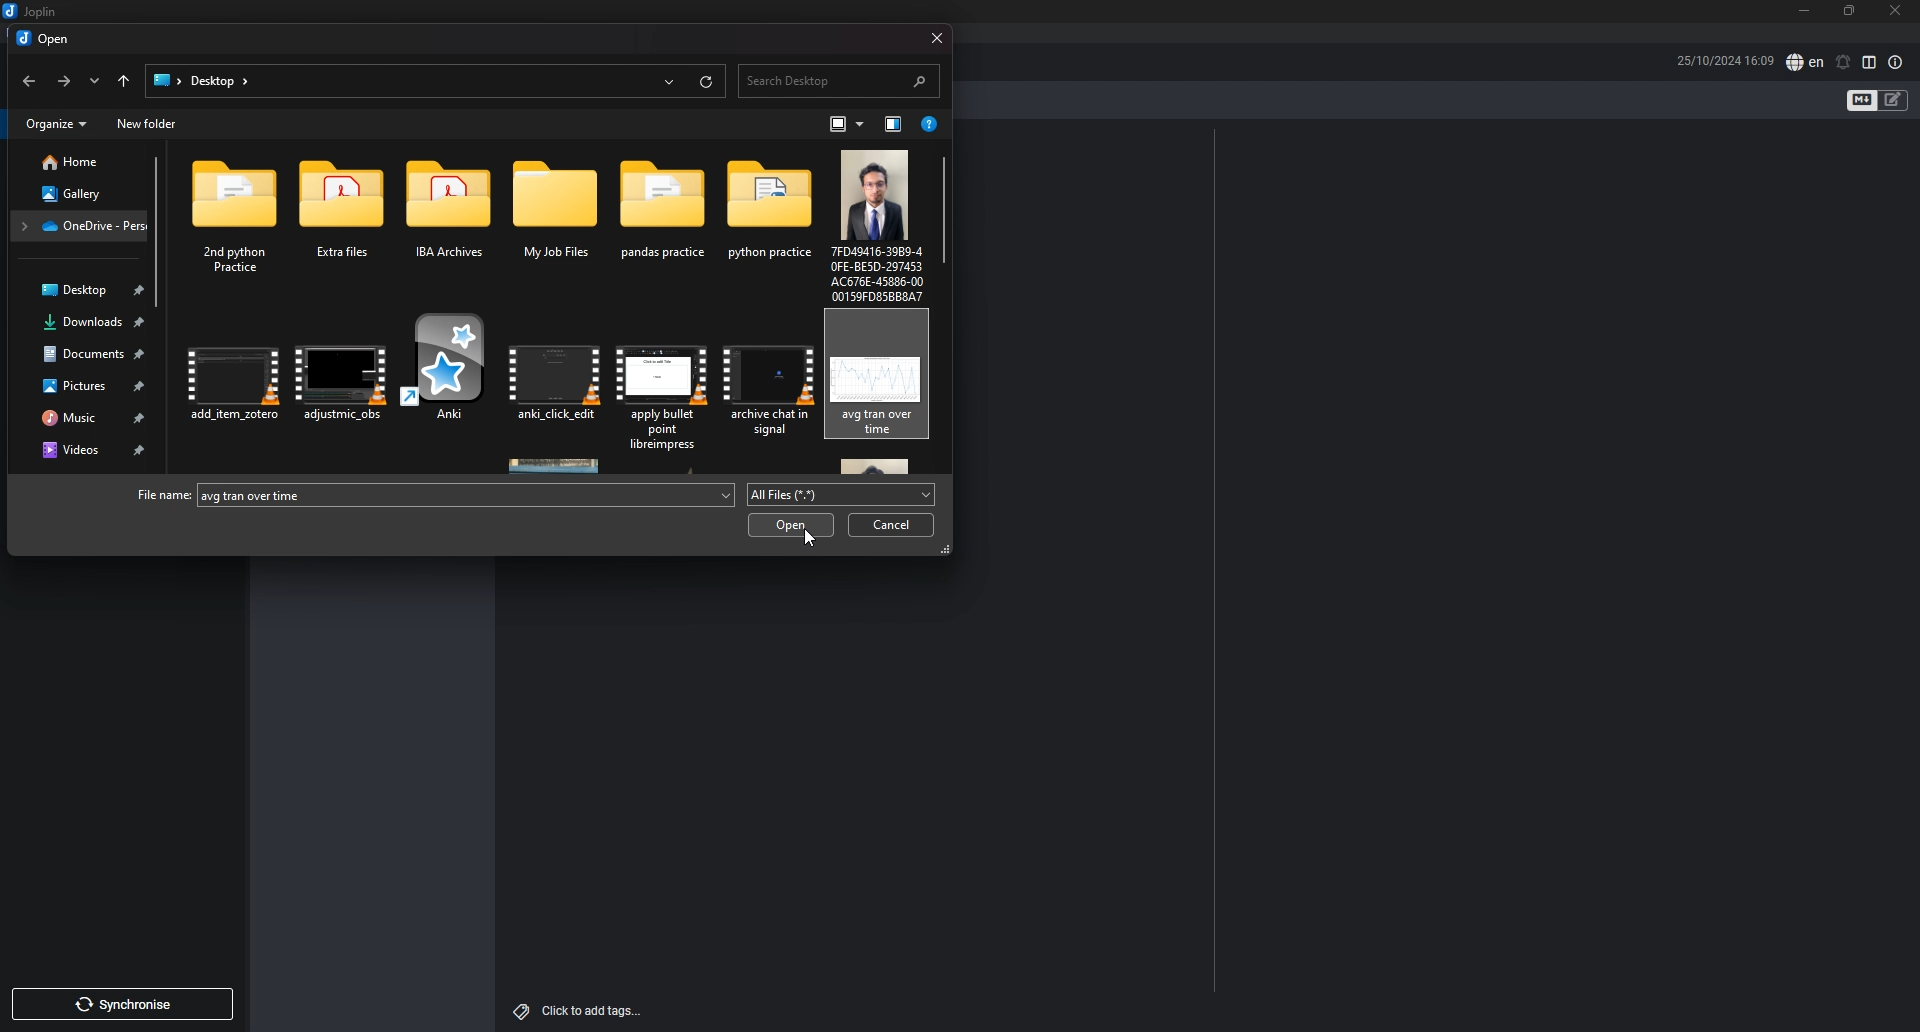  Describe the element at coordinates (87, 448) in the screenshot. I see `videos` at that location.